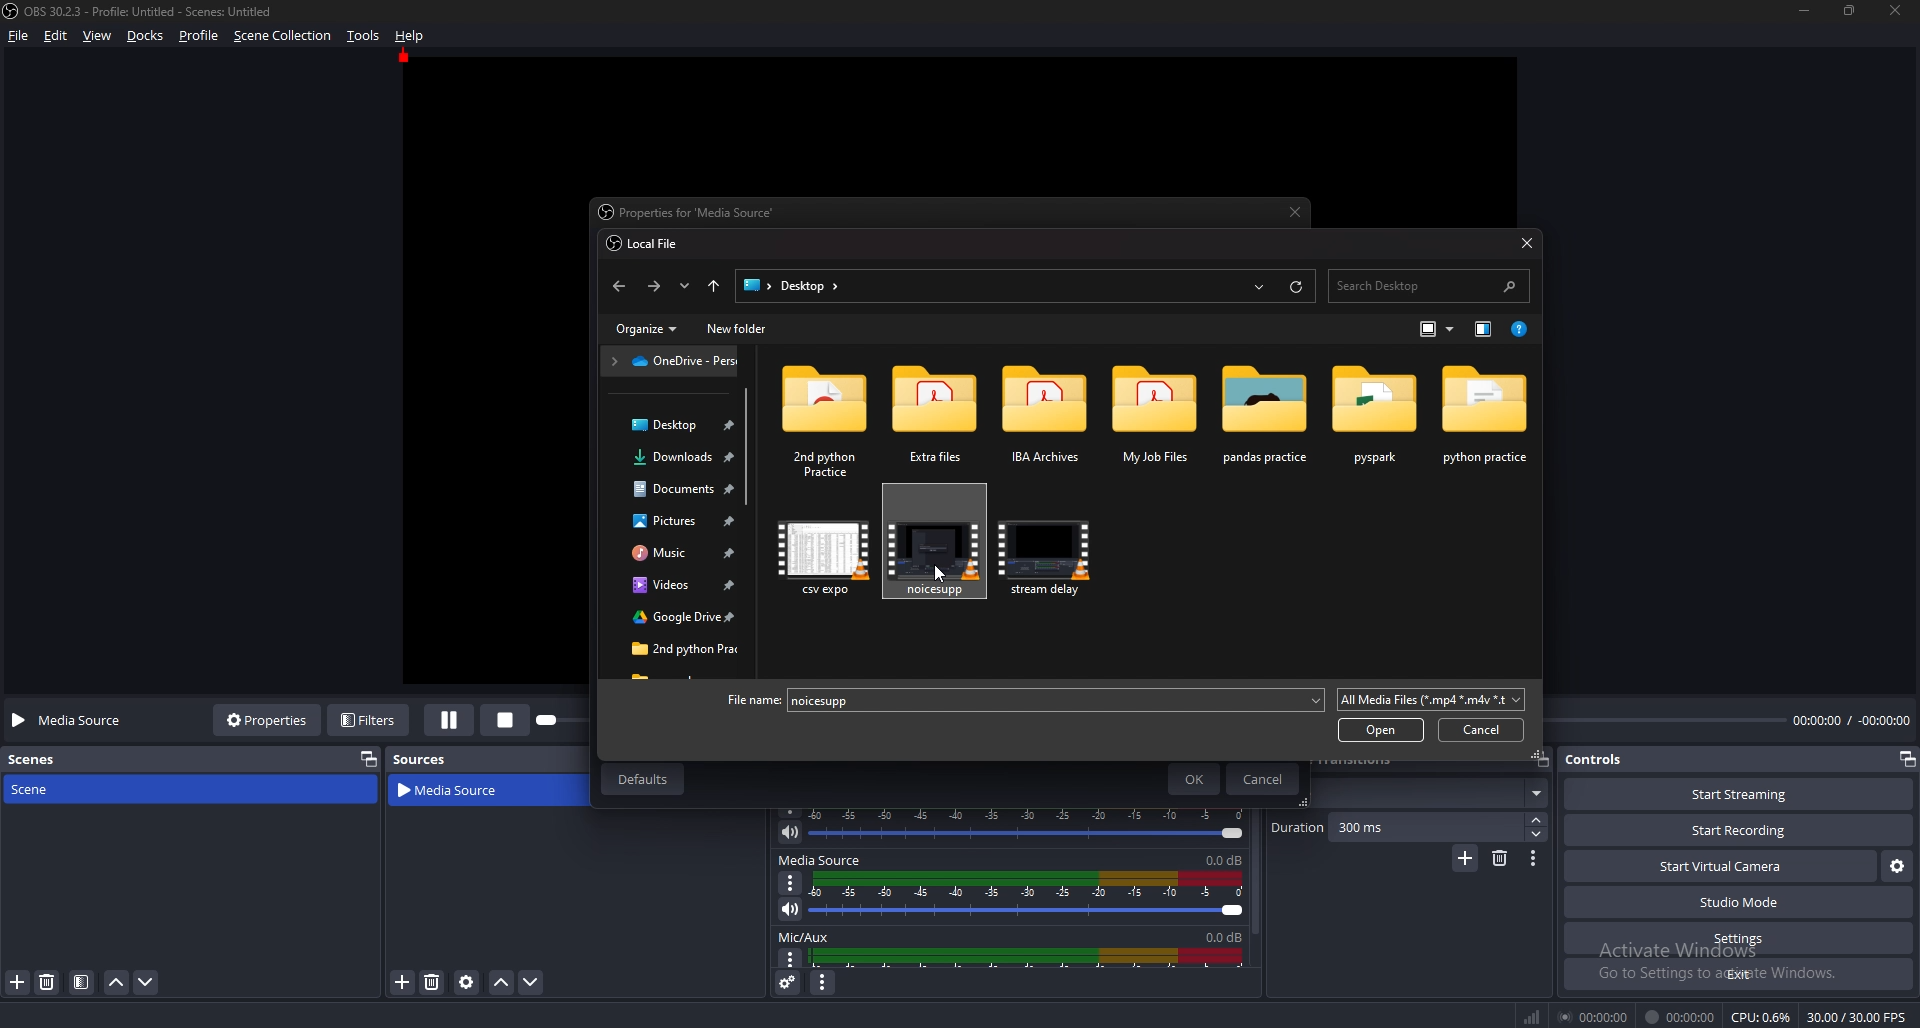  What do you see at coordinates (790, 982) in the screenshot?
I see `Advanced audio properties` at bounding box center [790, 982].